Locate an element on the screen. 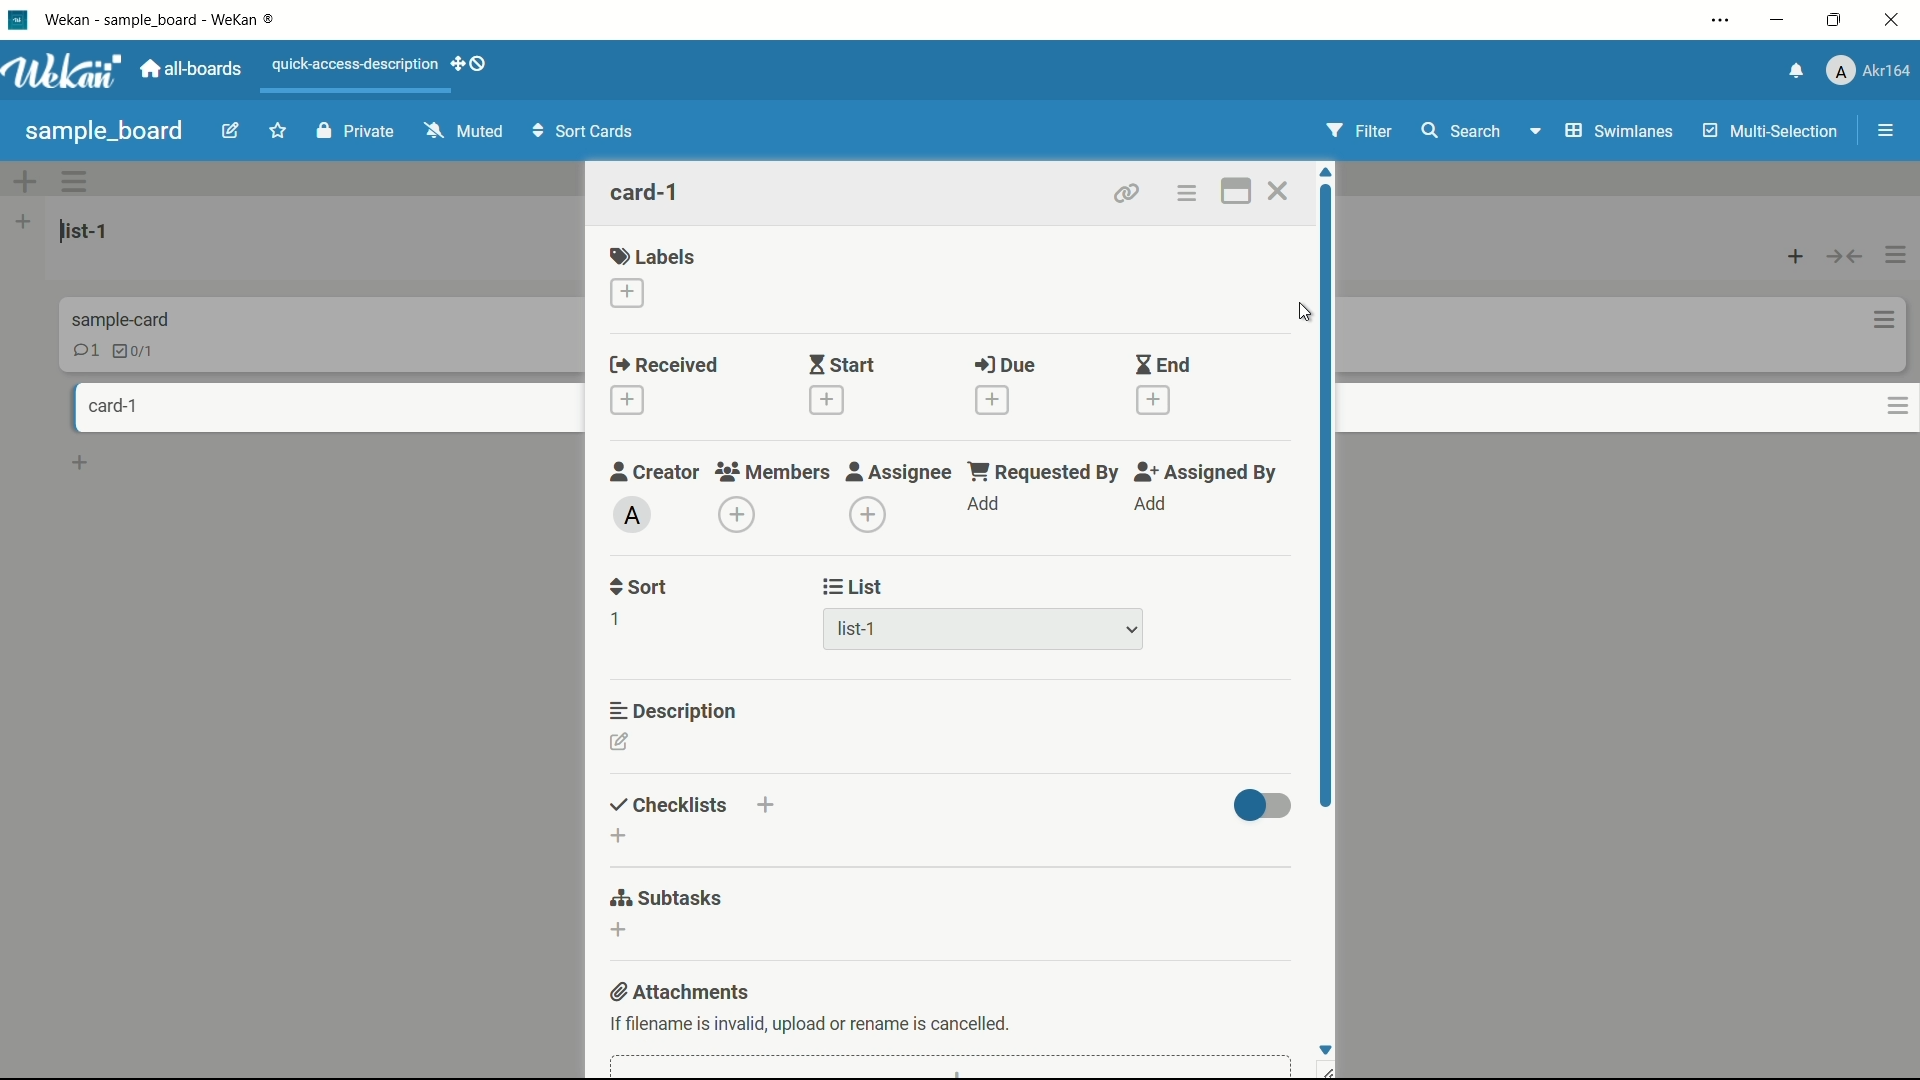  card-1 is located at coordinates (109, 406).